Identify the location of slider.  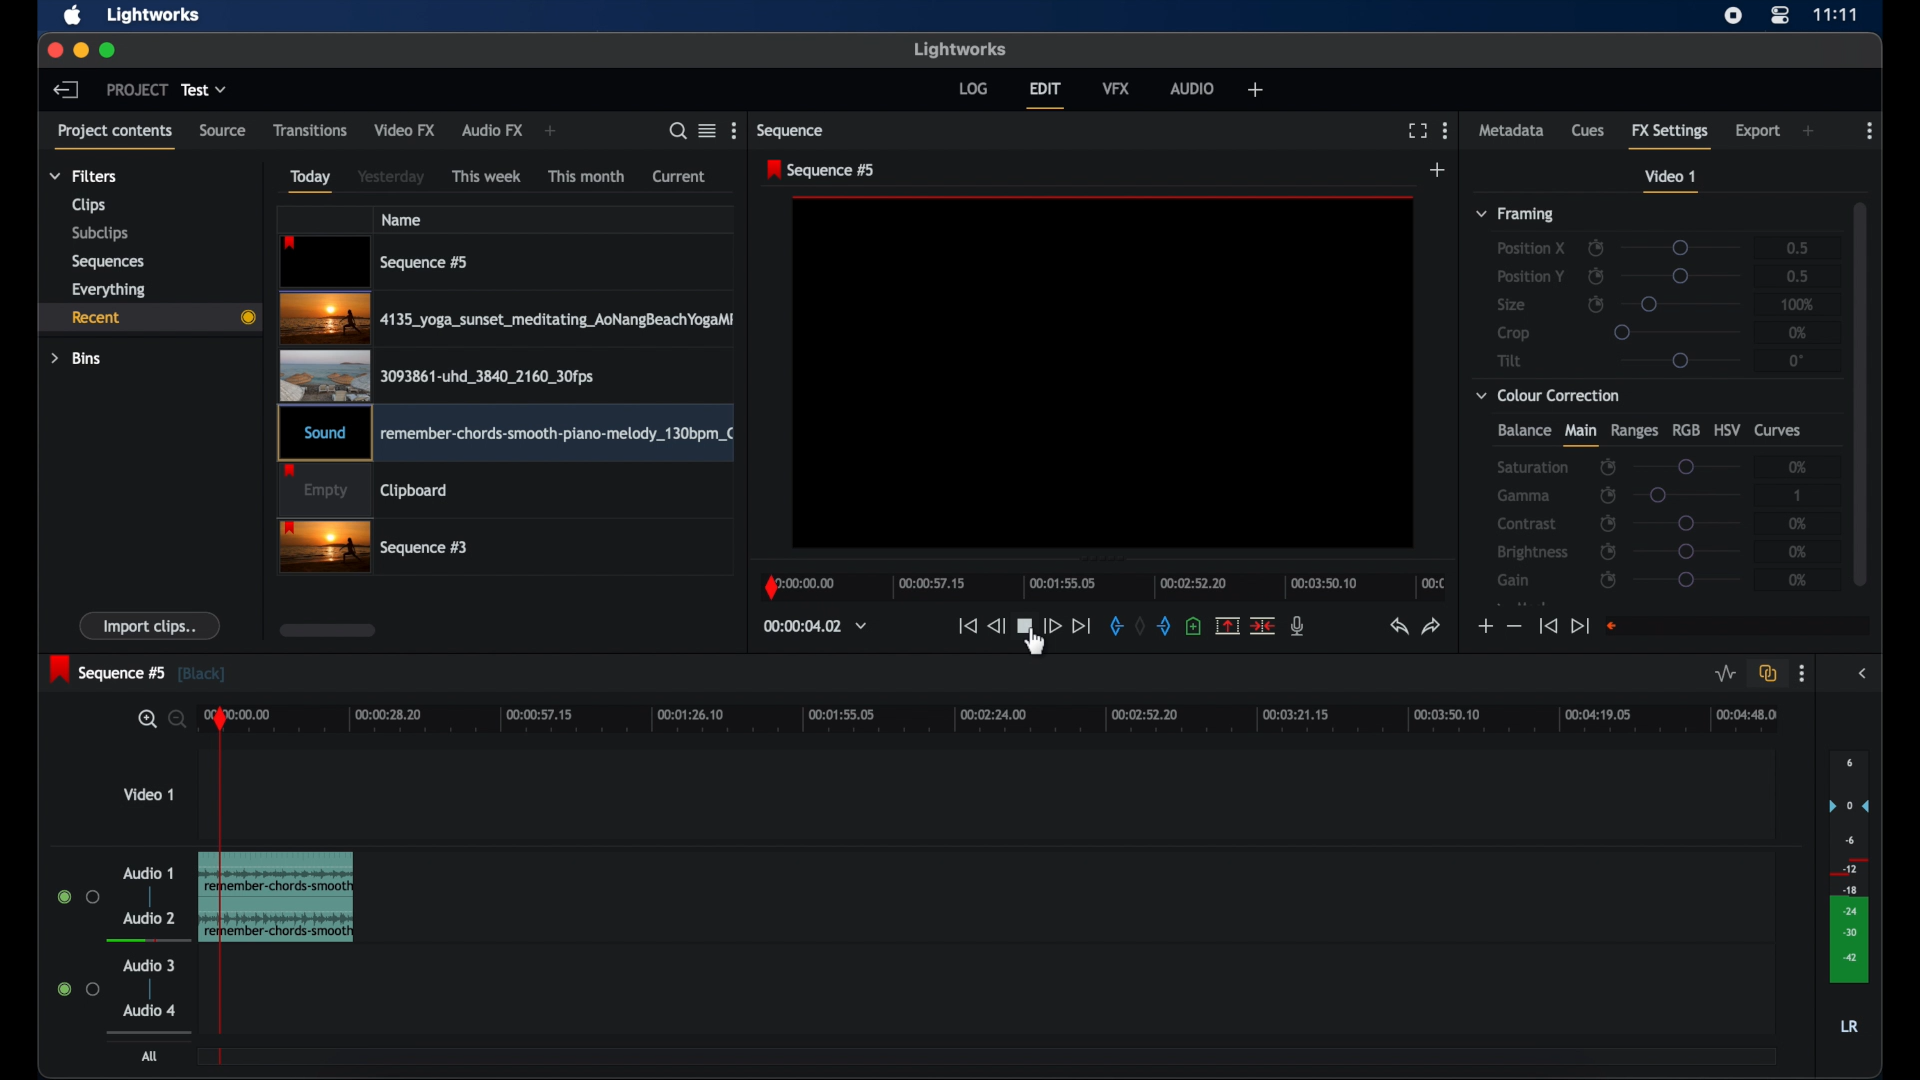
(1687, 523).